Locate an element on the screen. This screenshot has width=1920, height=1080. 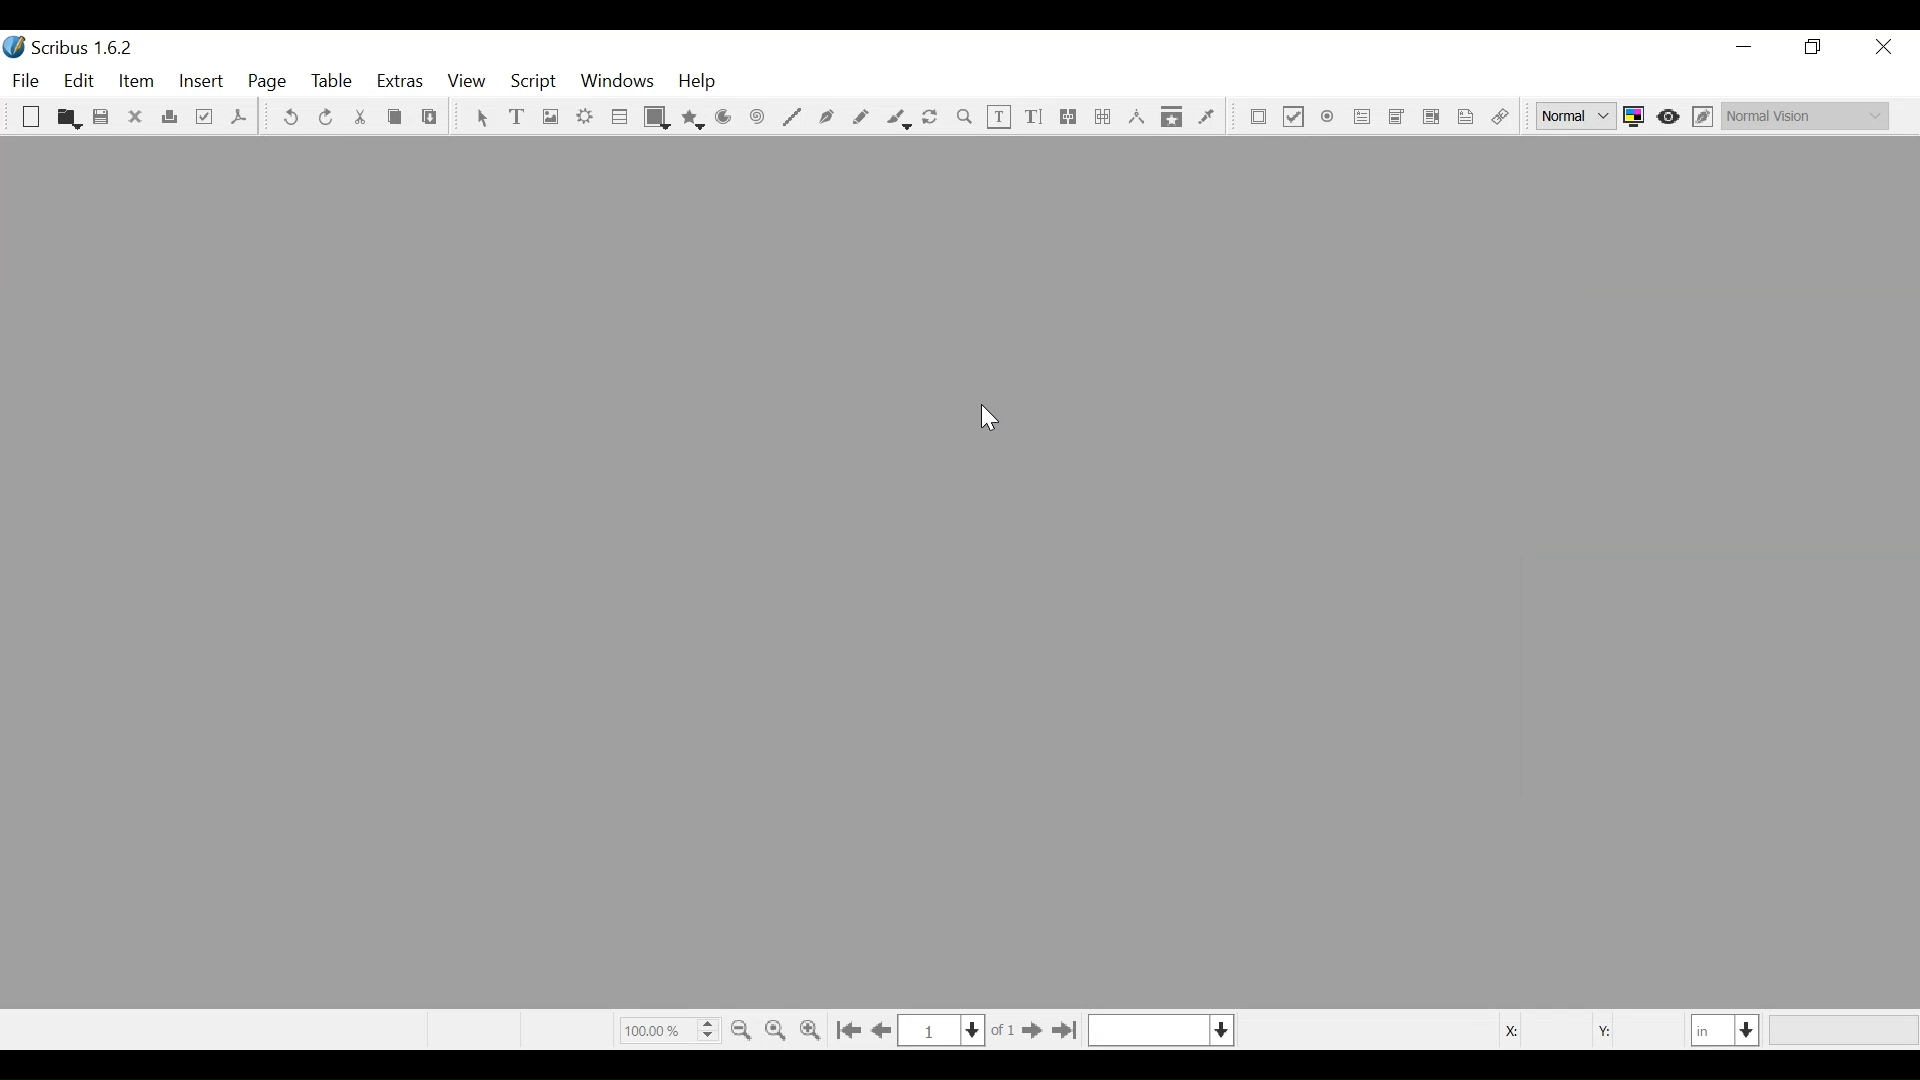
Shape is located at coordinates (658, 118).